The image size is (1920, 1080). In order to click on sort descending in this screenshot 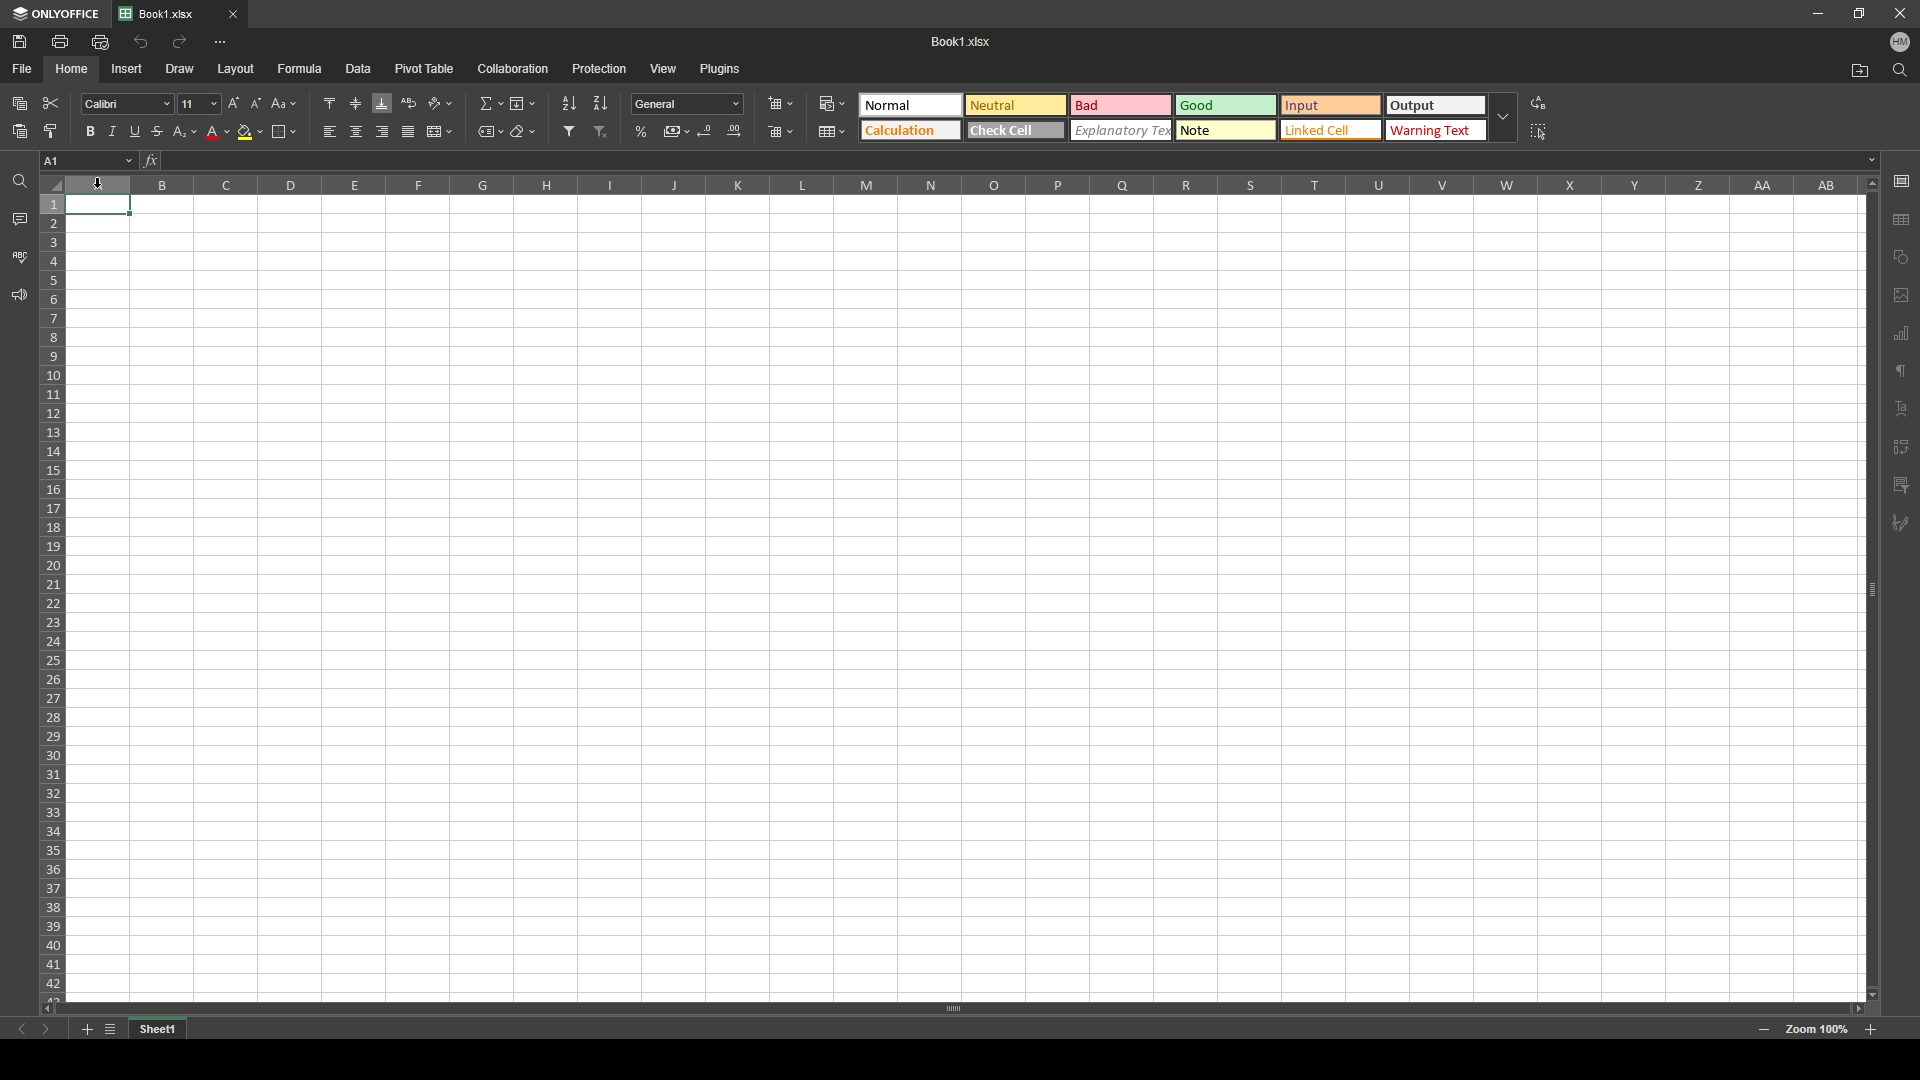, I will do `click(601, 102)`.